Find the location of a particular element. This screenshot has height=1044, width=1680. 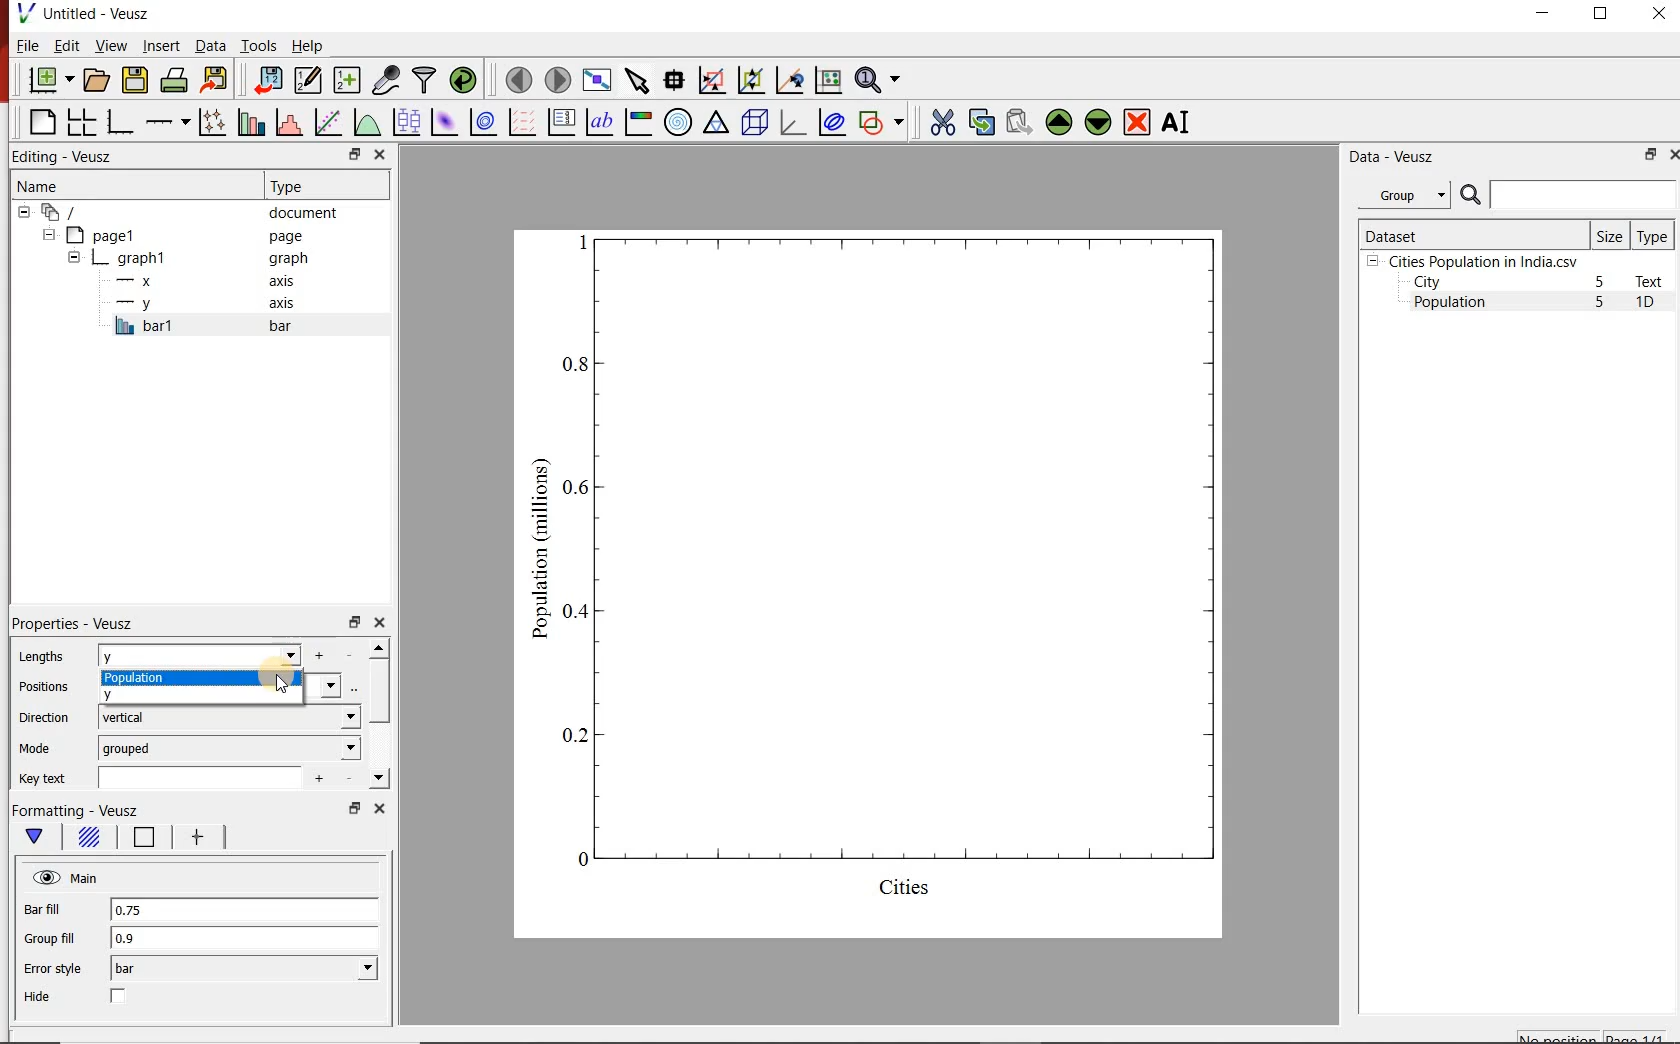

Group datasets with property given is located at coordinates (1403, 194).